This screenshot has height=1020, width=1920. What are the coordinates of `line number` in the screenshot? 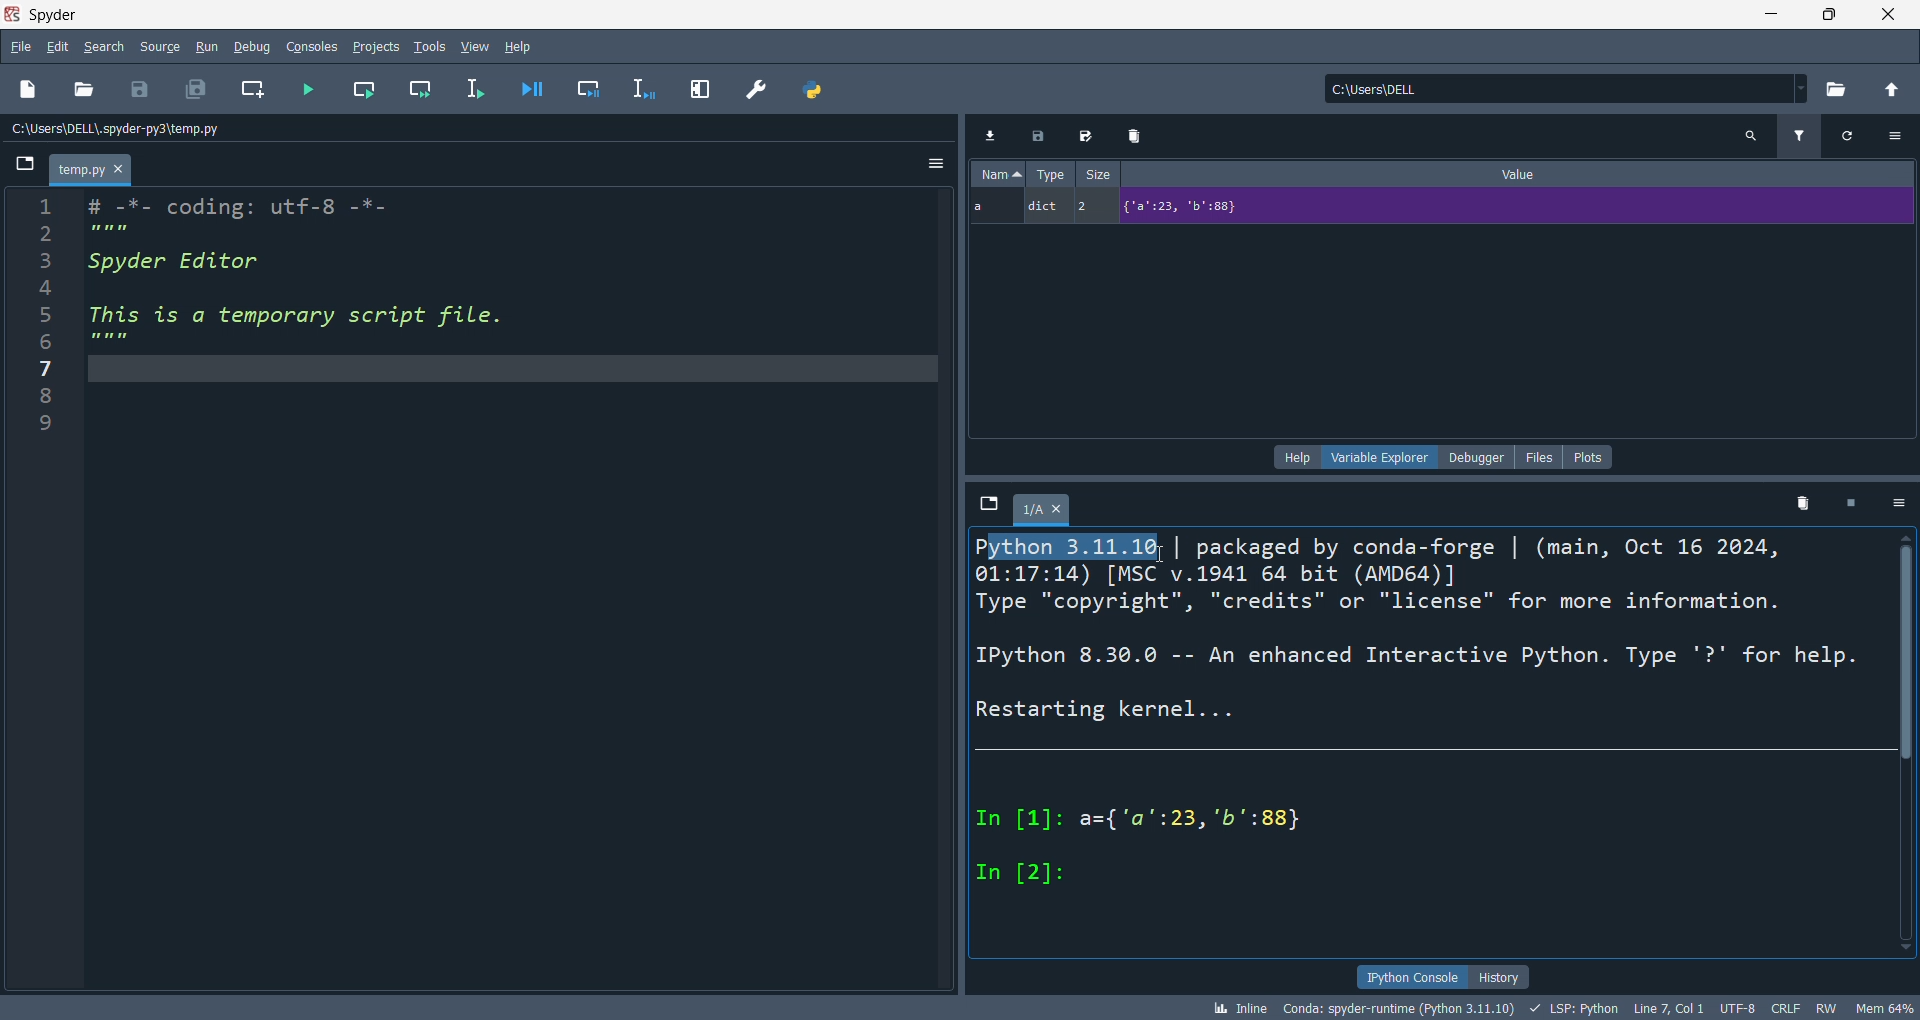 It's located at (40, 589).